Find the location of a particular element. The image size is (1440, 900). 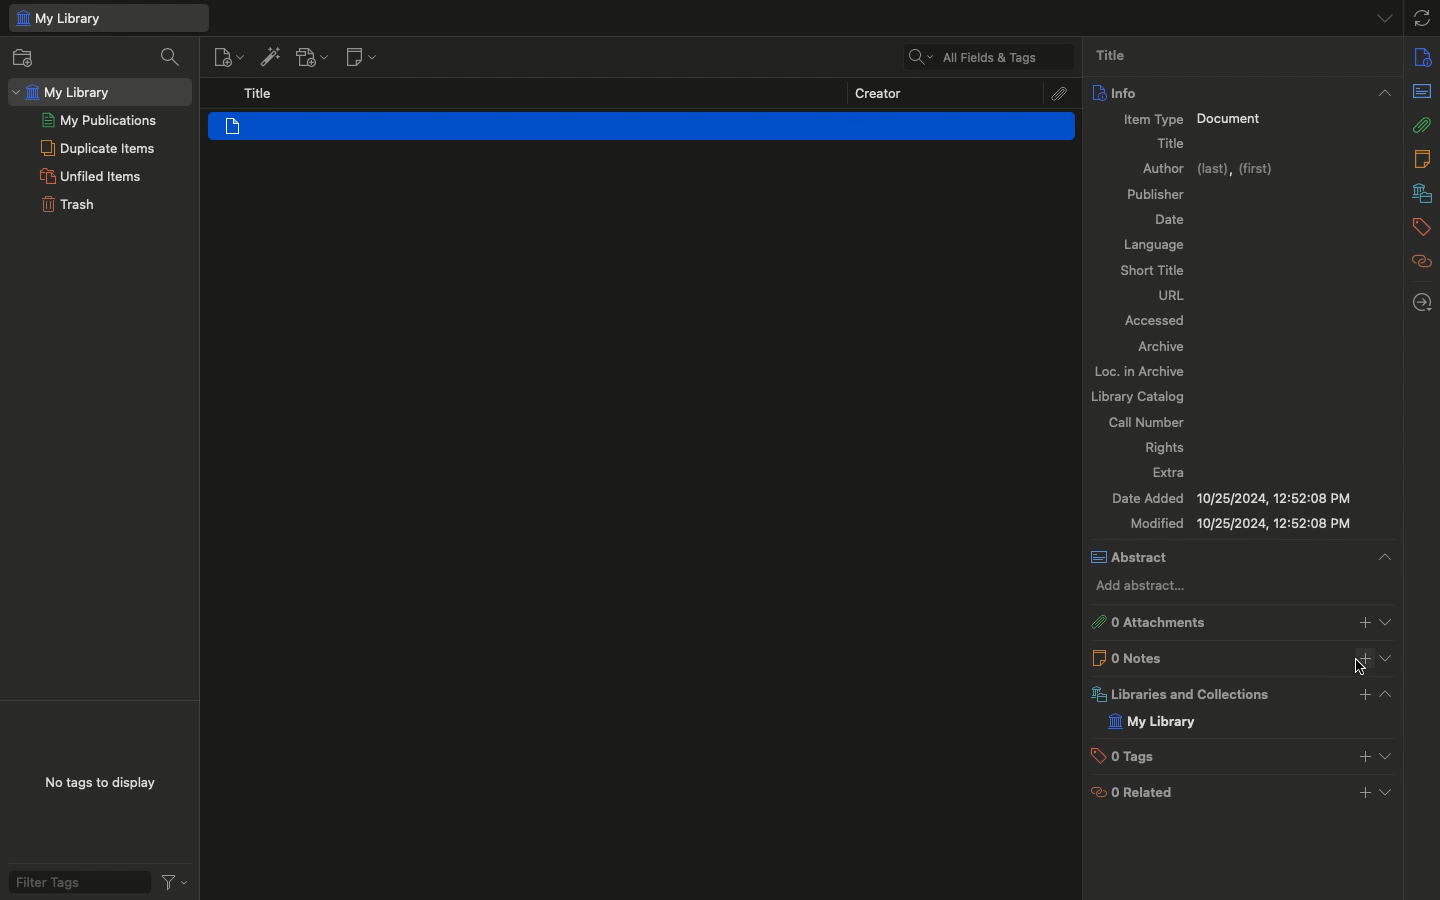

Add is located at coordinates (1362, 661).